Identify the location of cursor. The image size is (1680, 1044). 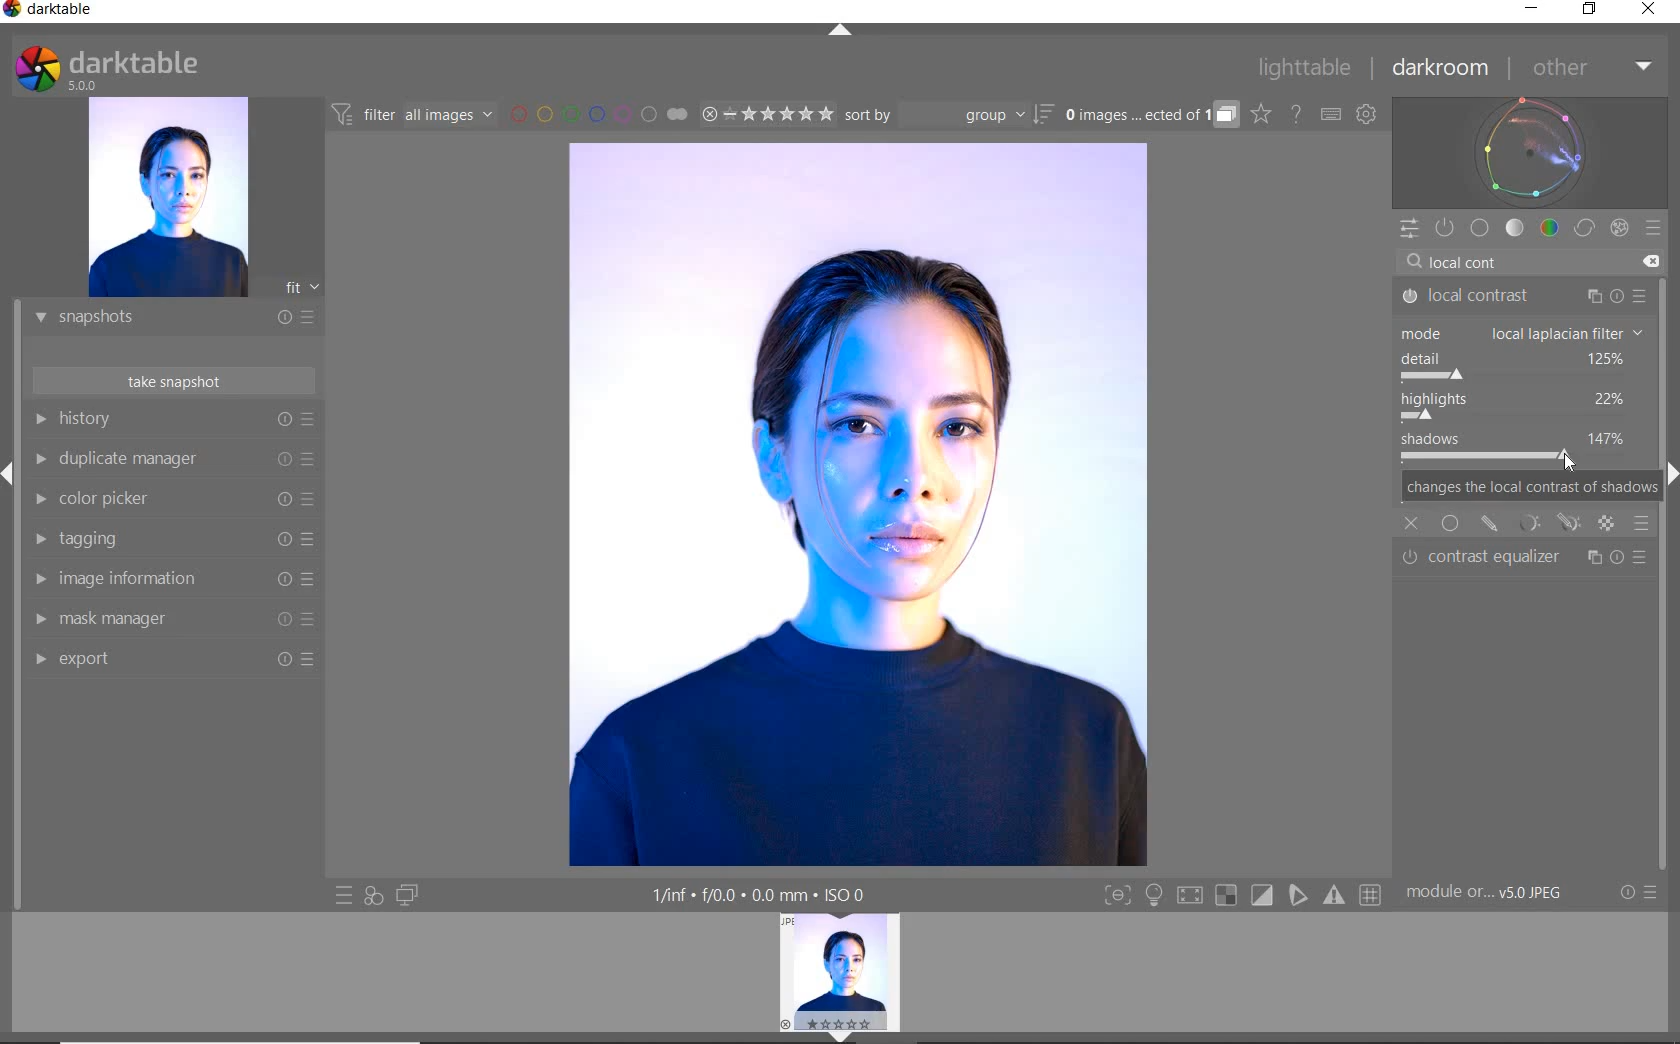
(1573, 461).